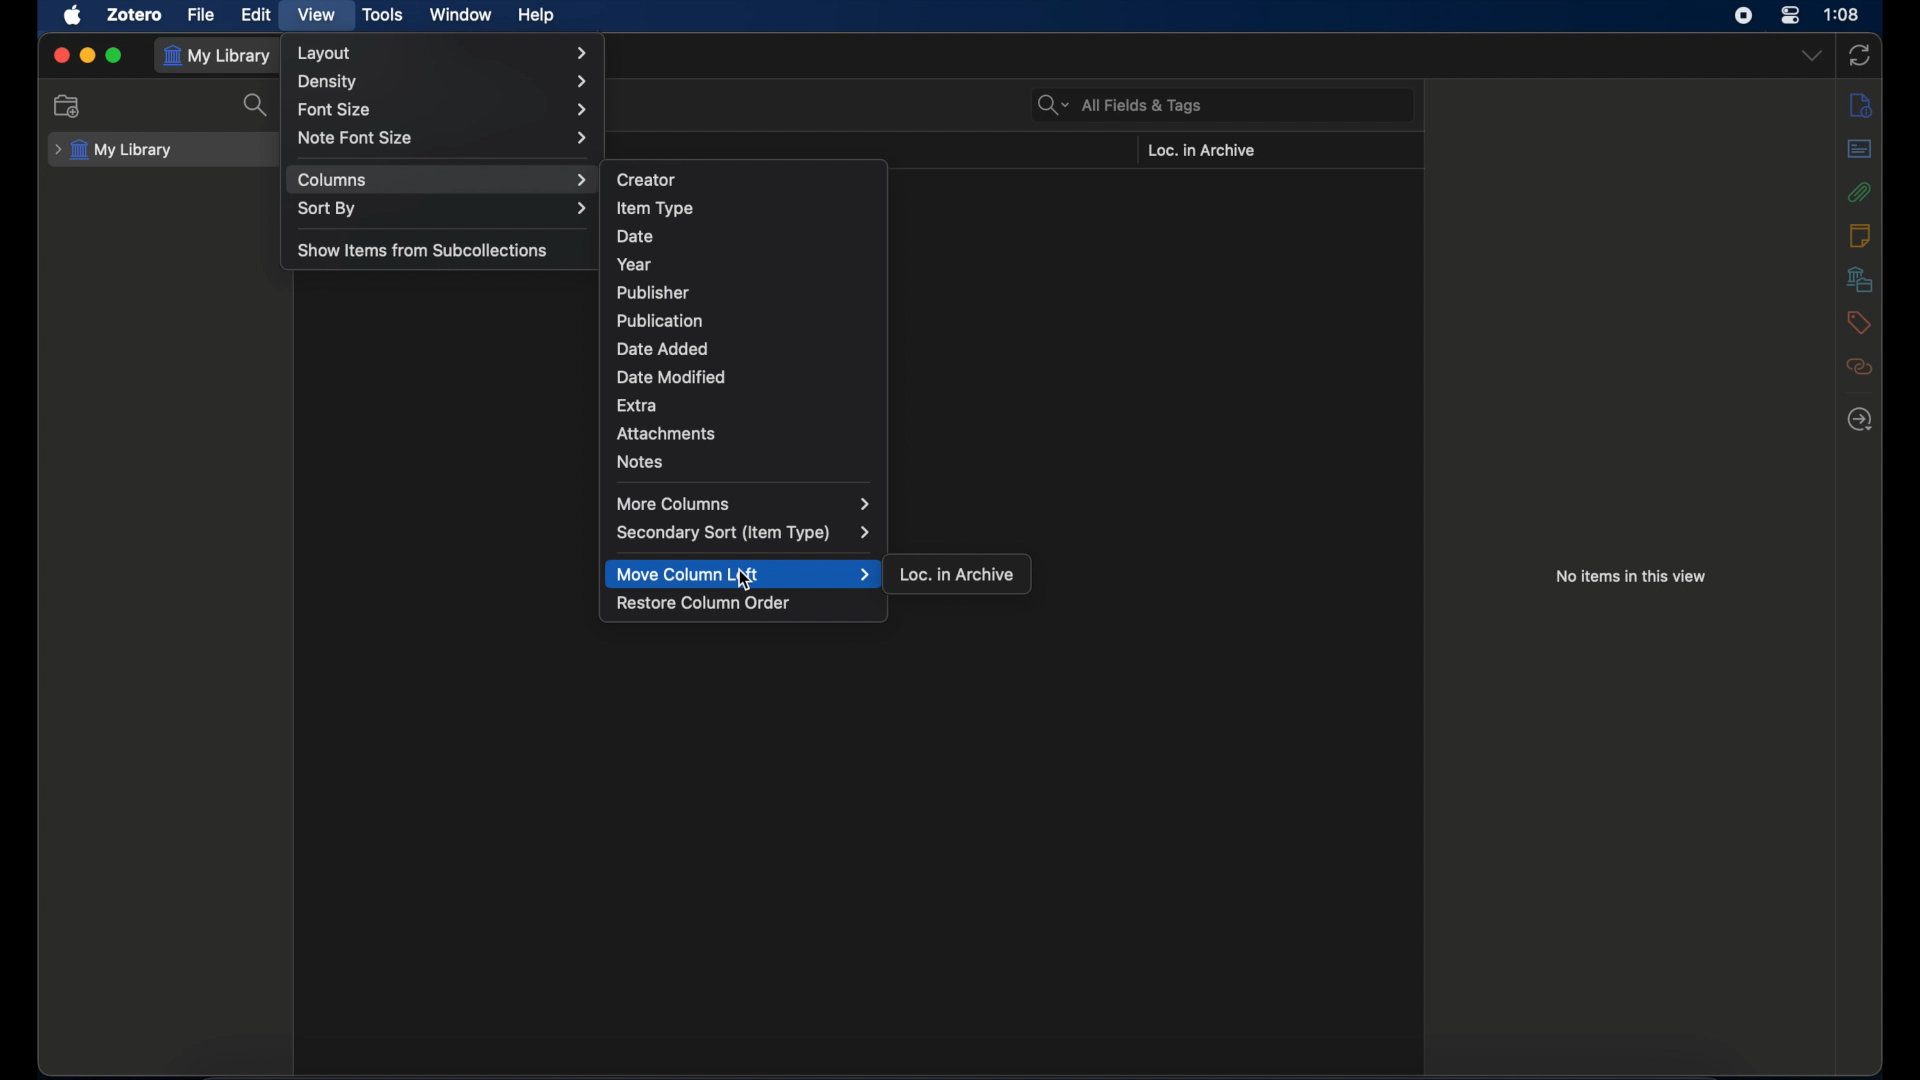 This screenshot has width=1920, height=1080. Describe the element at coordinates (442, 53) in the screenshot. I see `layout` at that location.